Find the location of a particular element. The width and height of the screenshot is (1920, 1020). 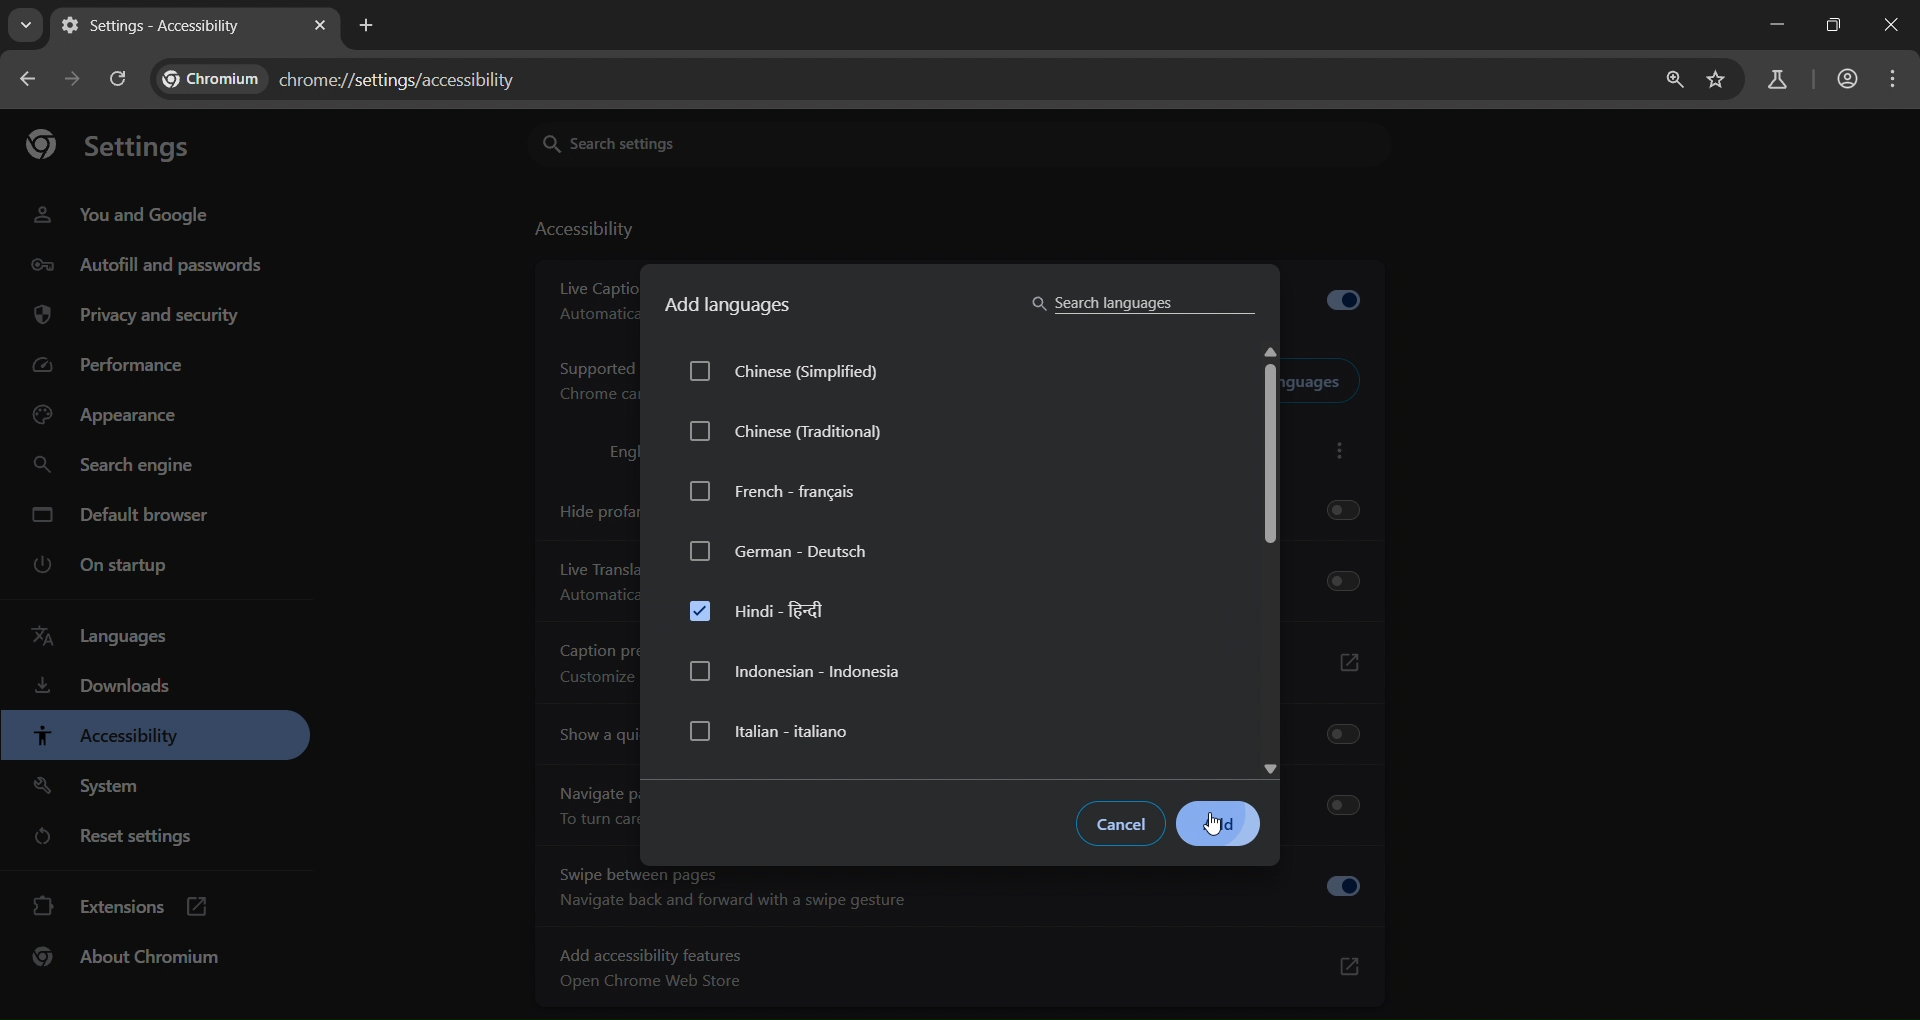

go forward one page is located at coordinates (76, 80).